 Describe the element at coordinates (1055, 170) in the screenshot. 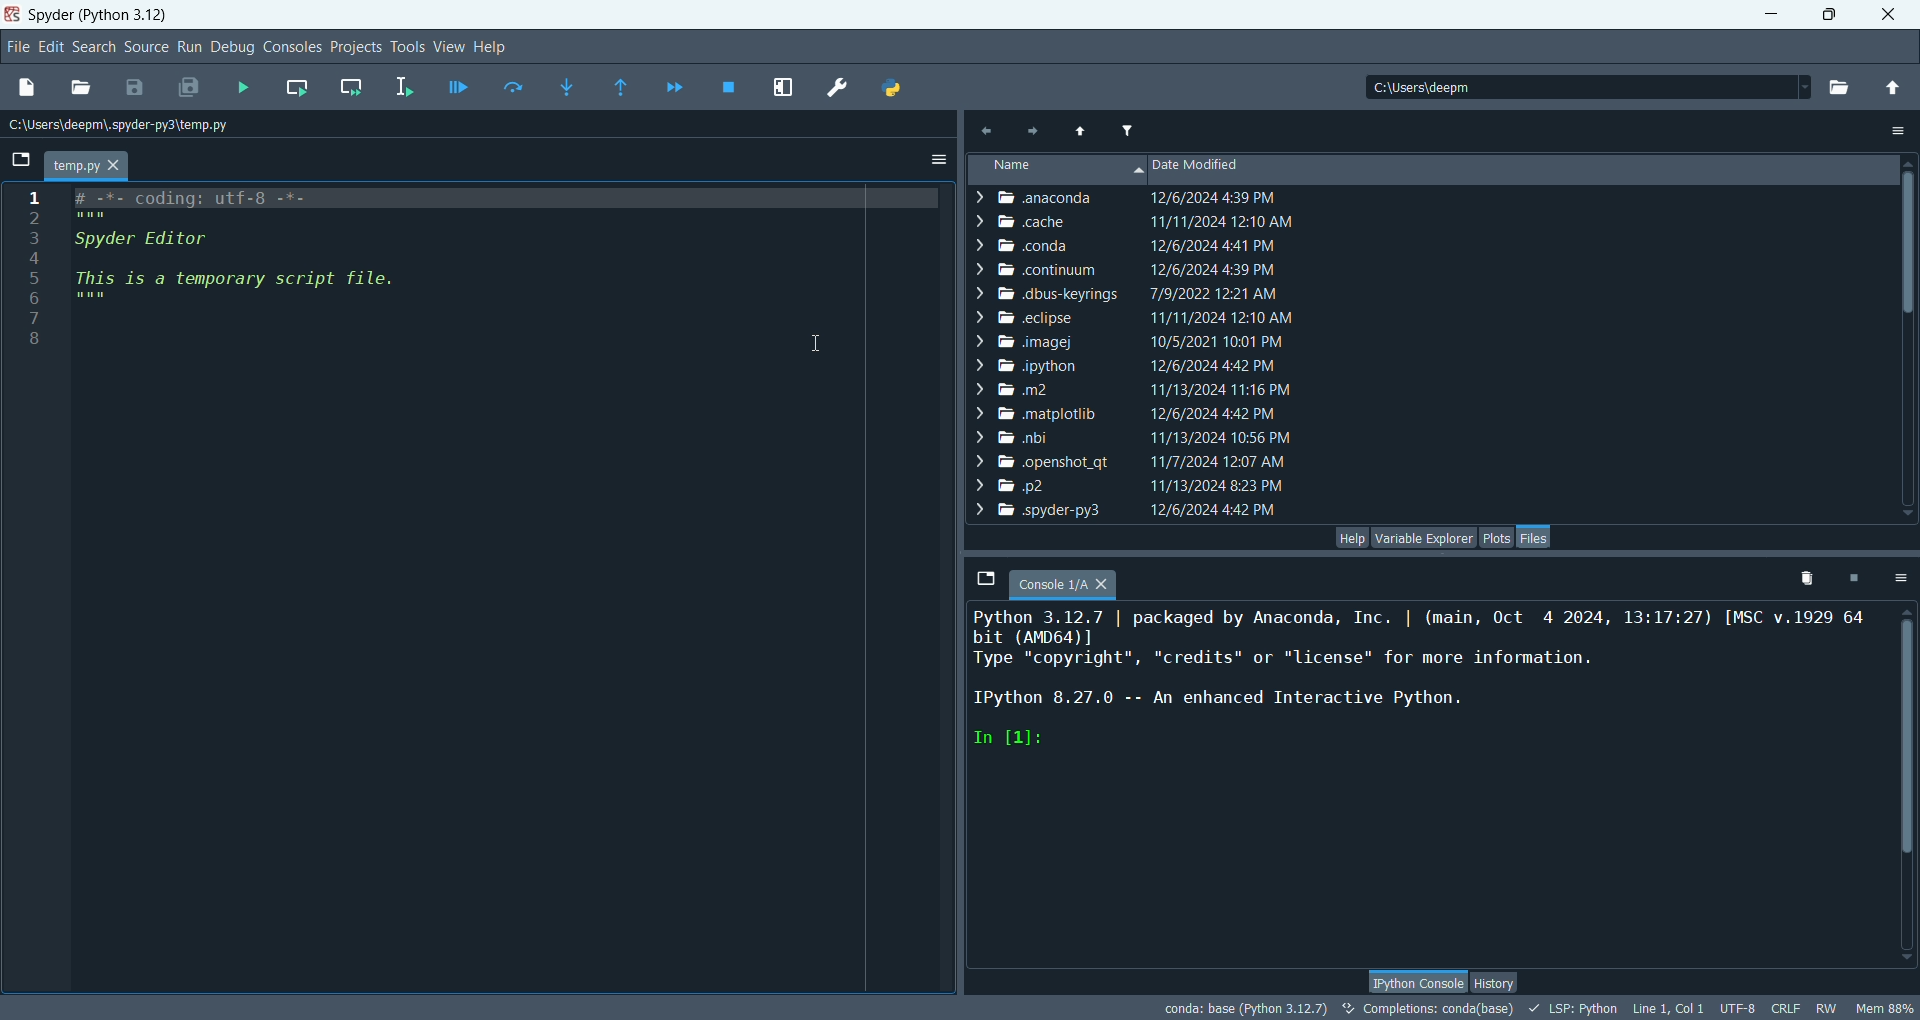

I see `name` at that location.